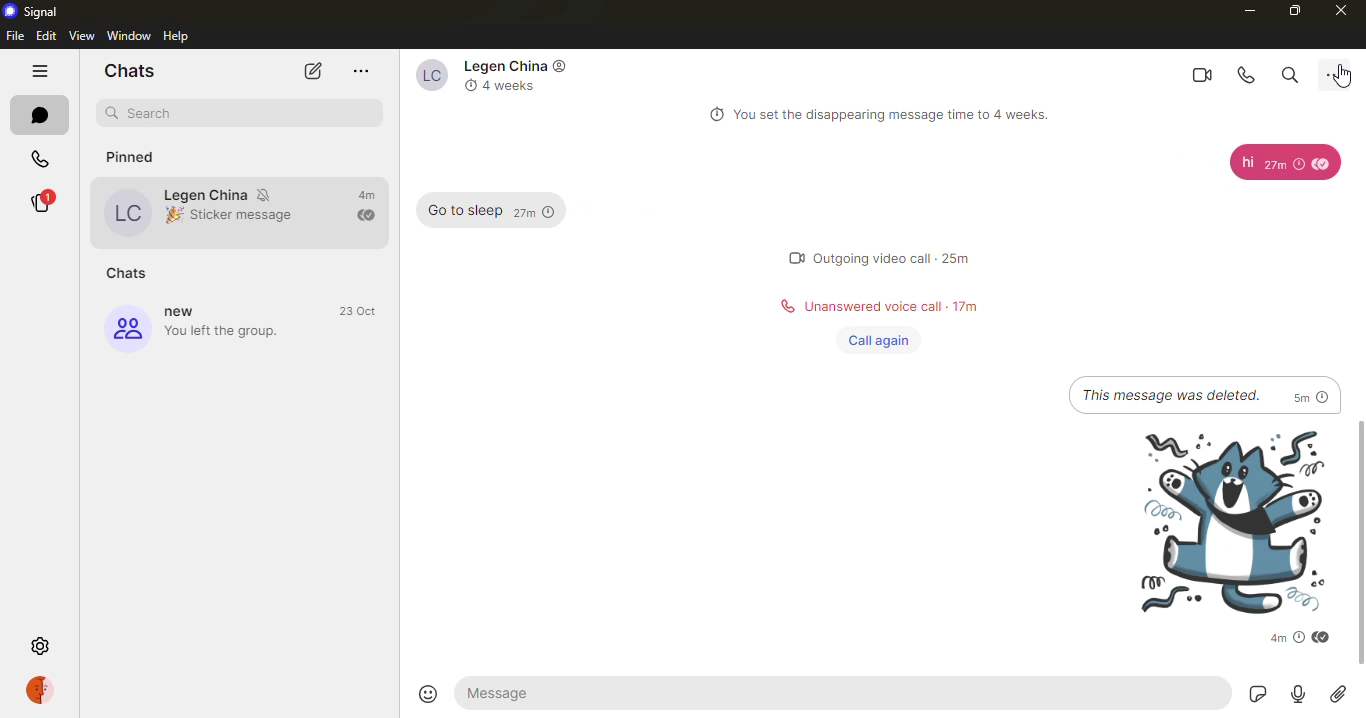 This screenshot has height=718, width=1366. Describe the element at coordinates (313, 72) in the screenshot. I see `new chat` at that location.